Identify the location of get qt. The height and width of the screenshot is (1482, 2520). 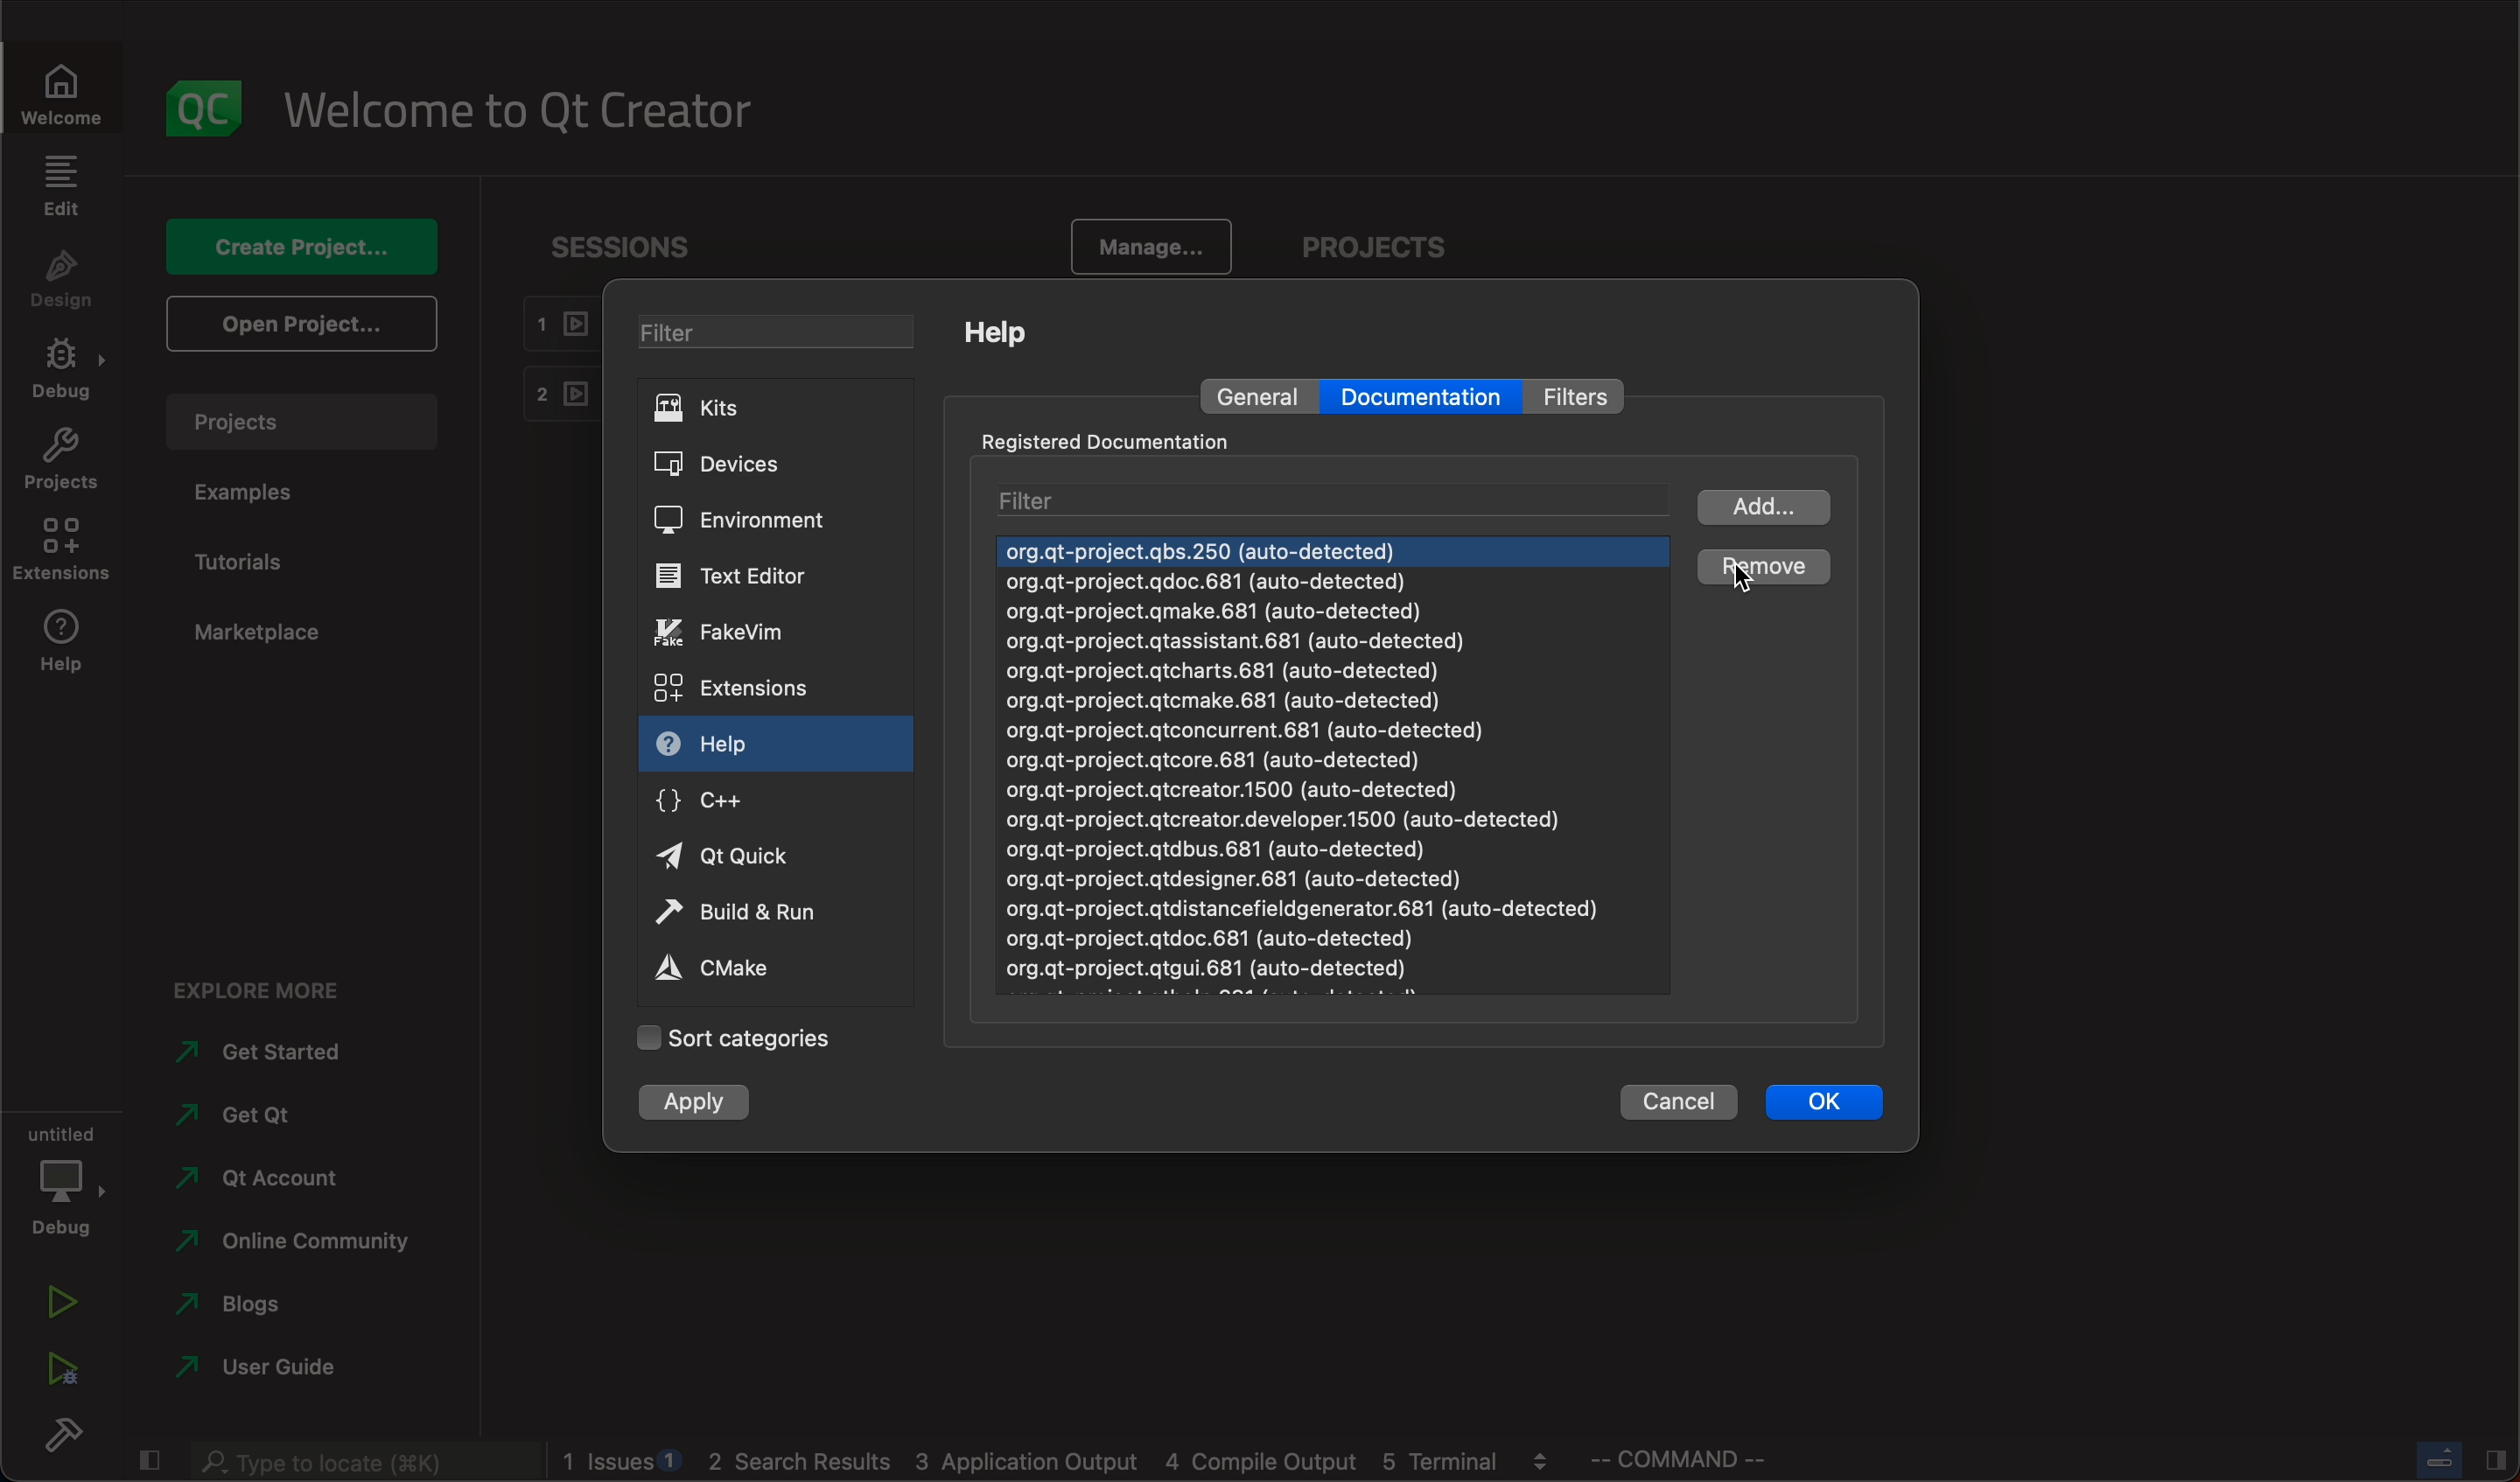
(264, 1116).